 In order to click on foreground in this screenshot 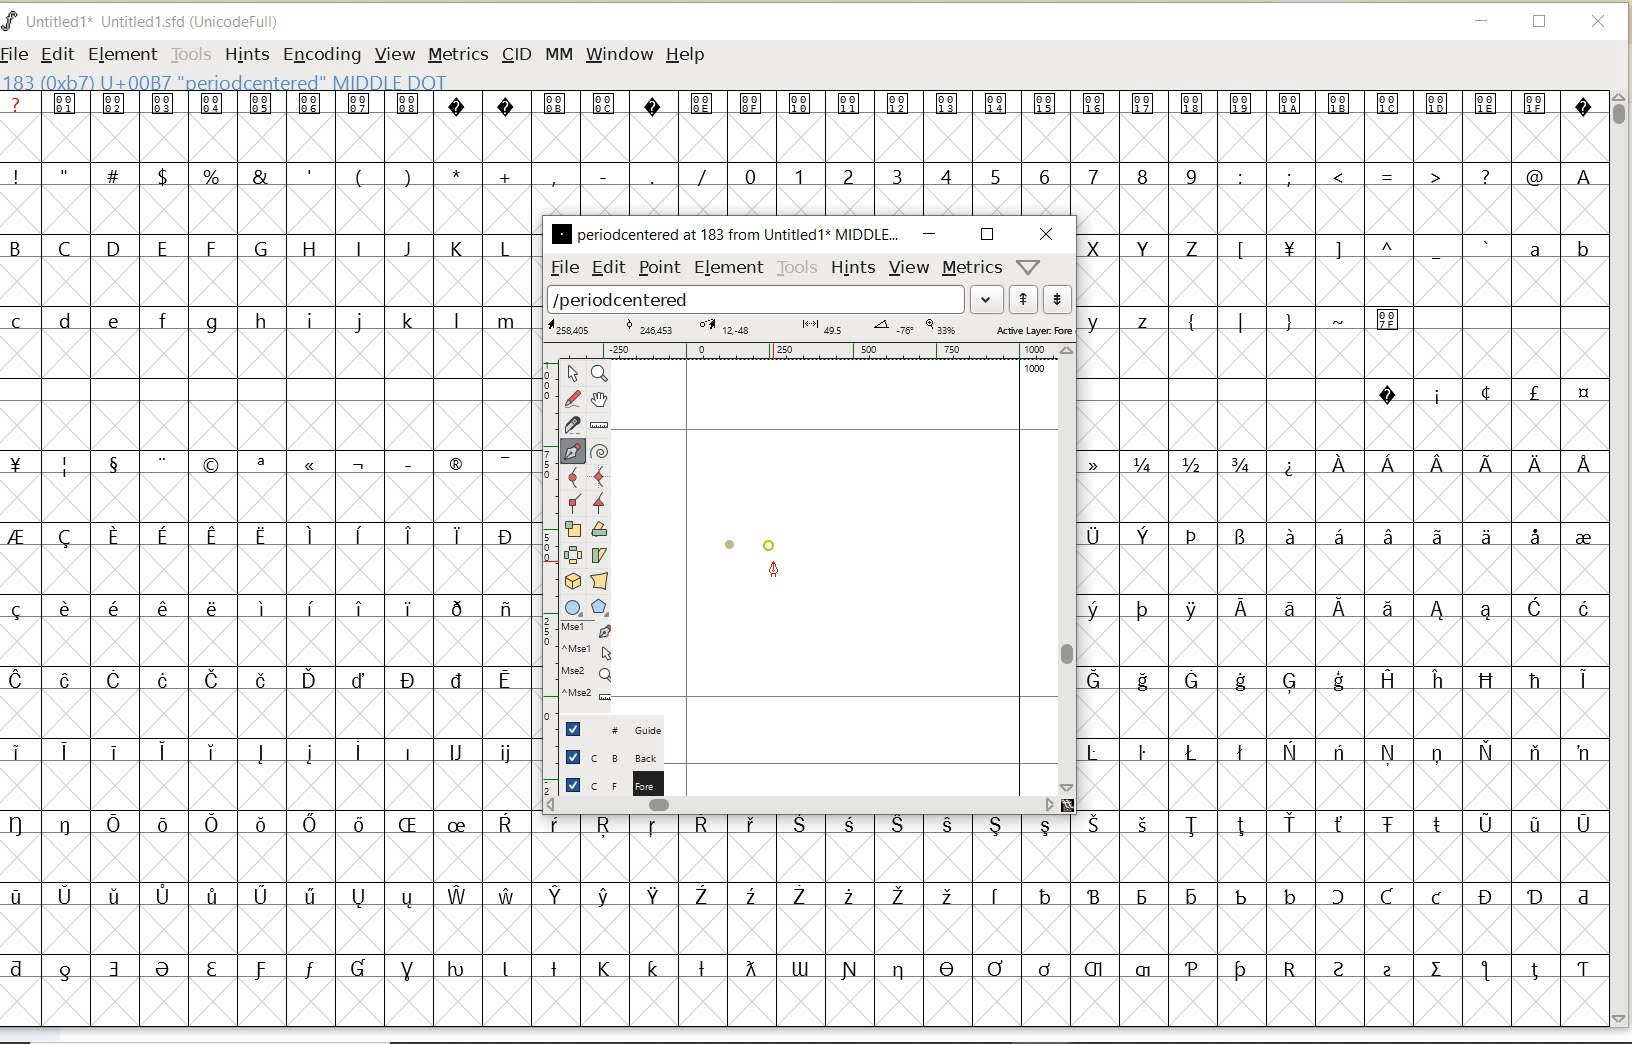, I will do `click(607, 782)`.